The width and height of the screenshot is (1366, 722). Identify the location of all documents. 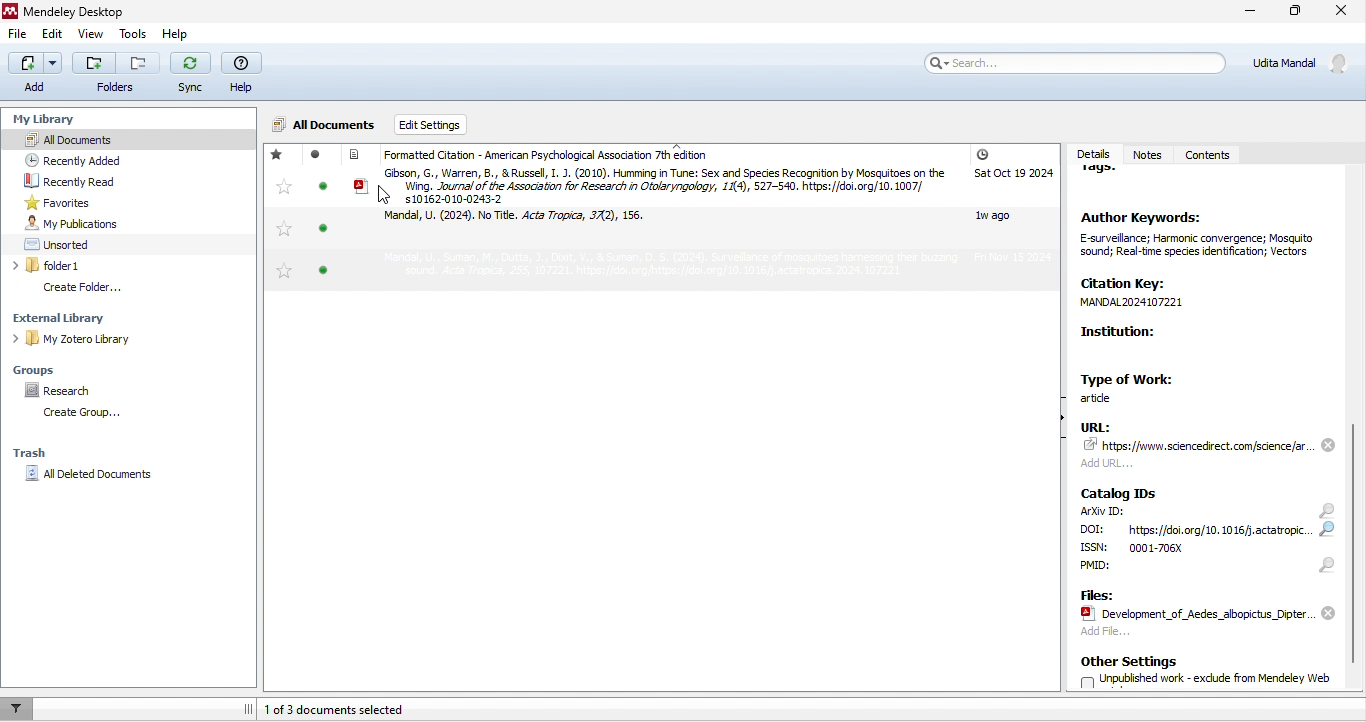
(82, 138).